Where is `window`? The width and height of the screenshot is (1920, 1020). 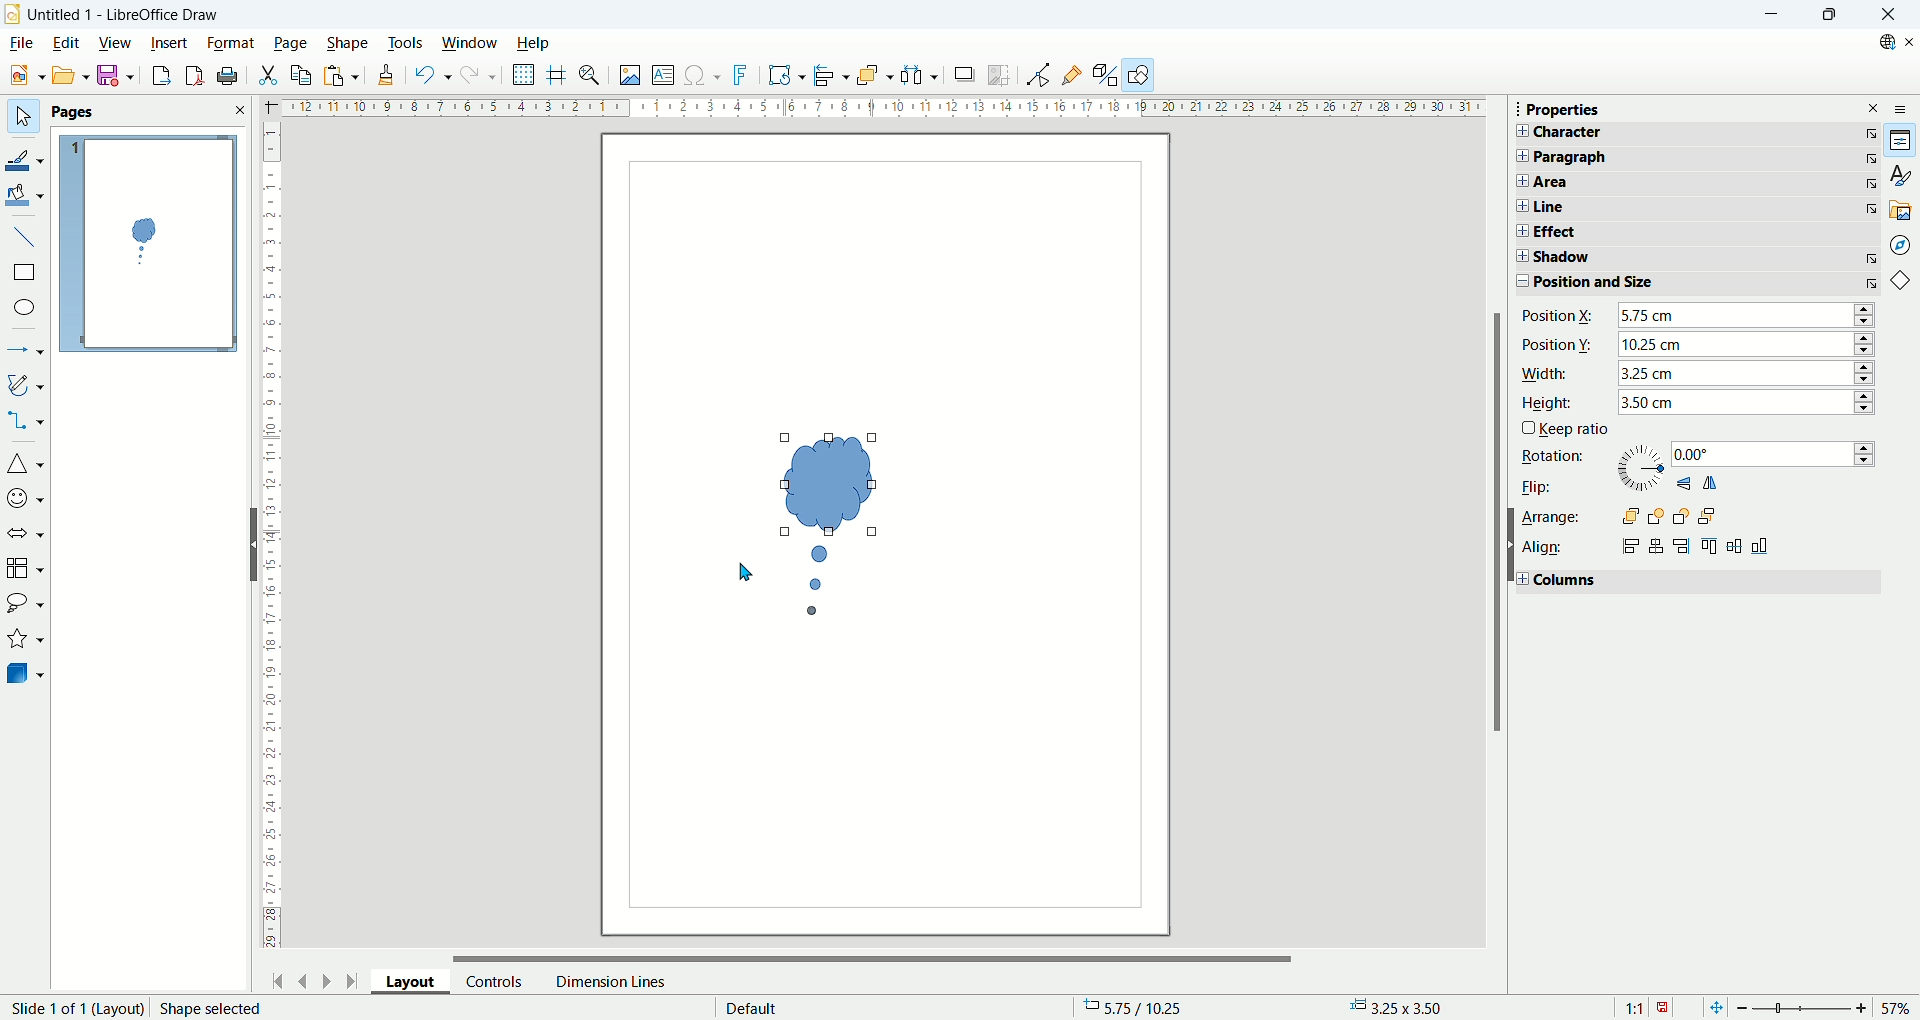 window is located at coordinates (470, 44).